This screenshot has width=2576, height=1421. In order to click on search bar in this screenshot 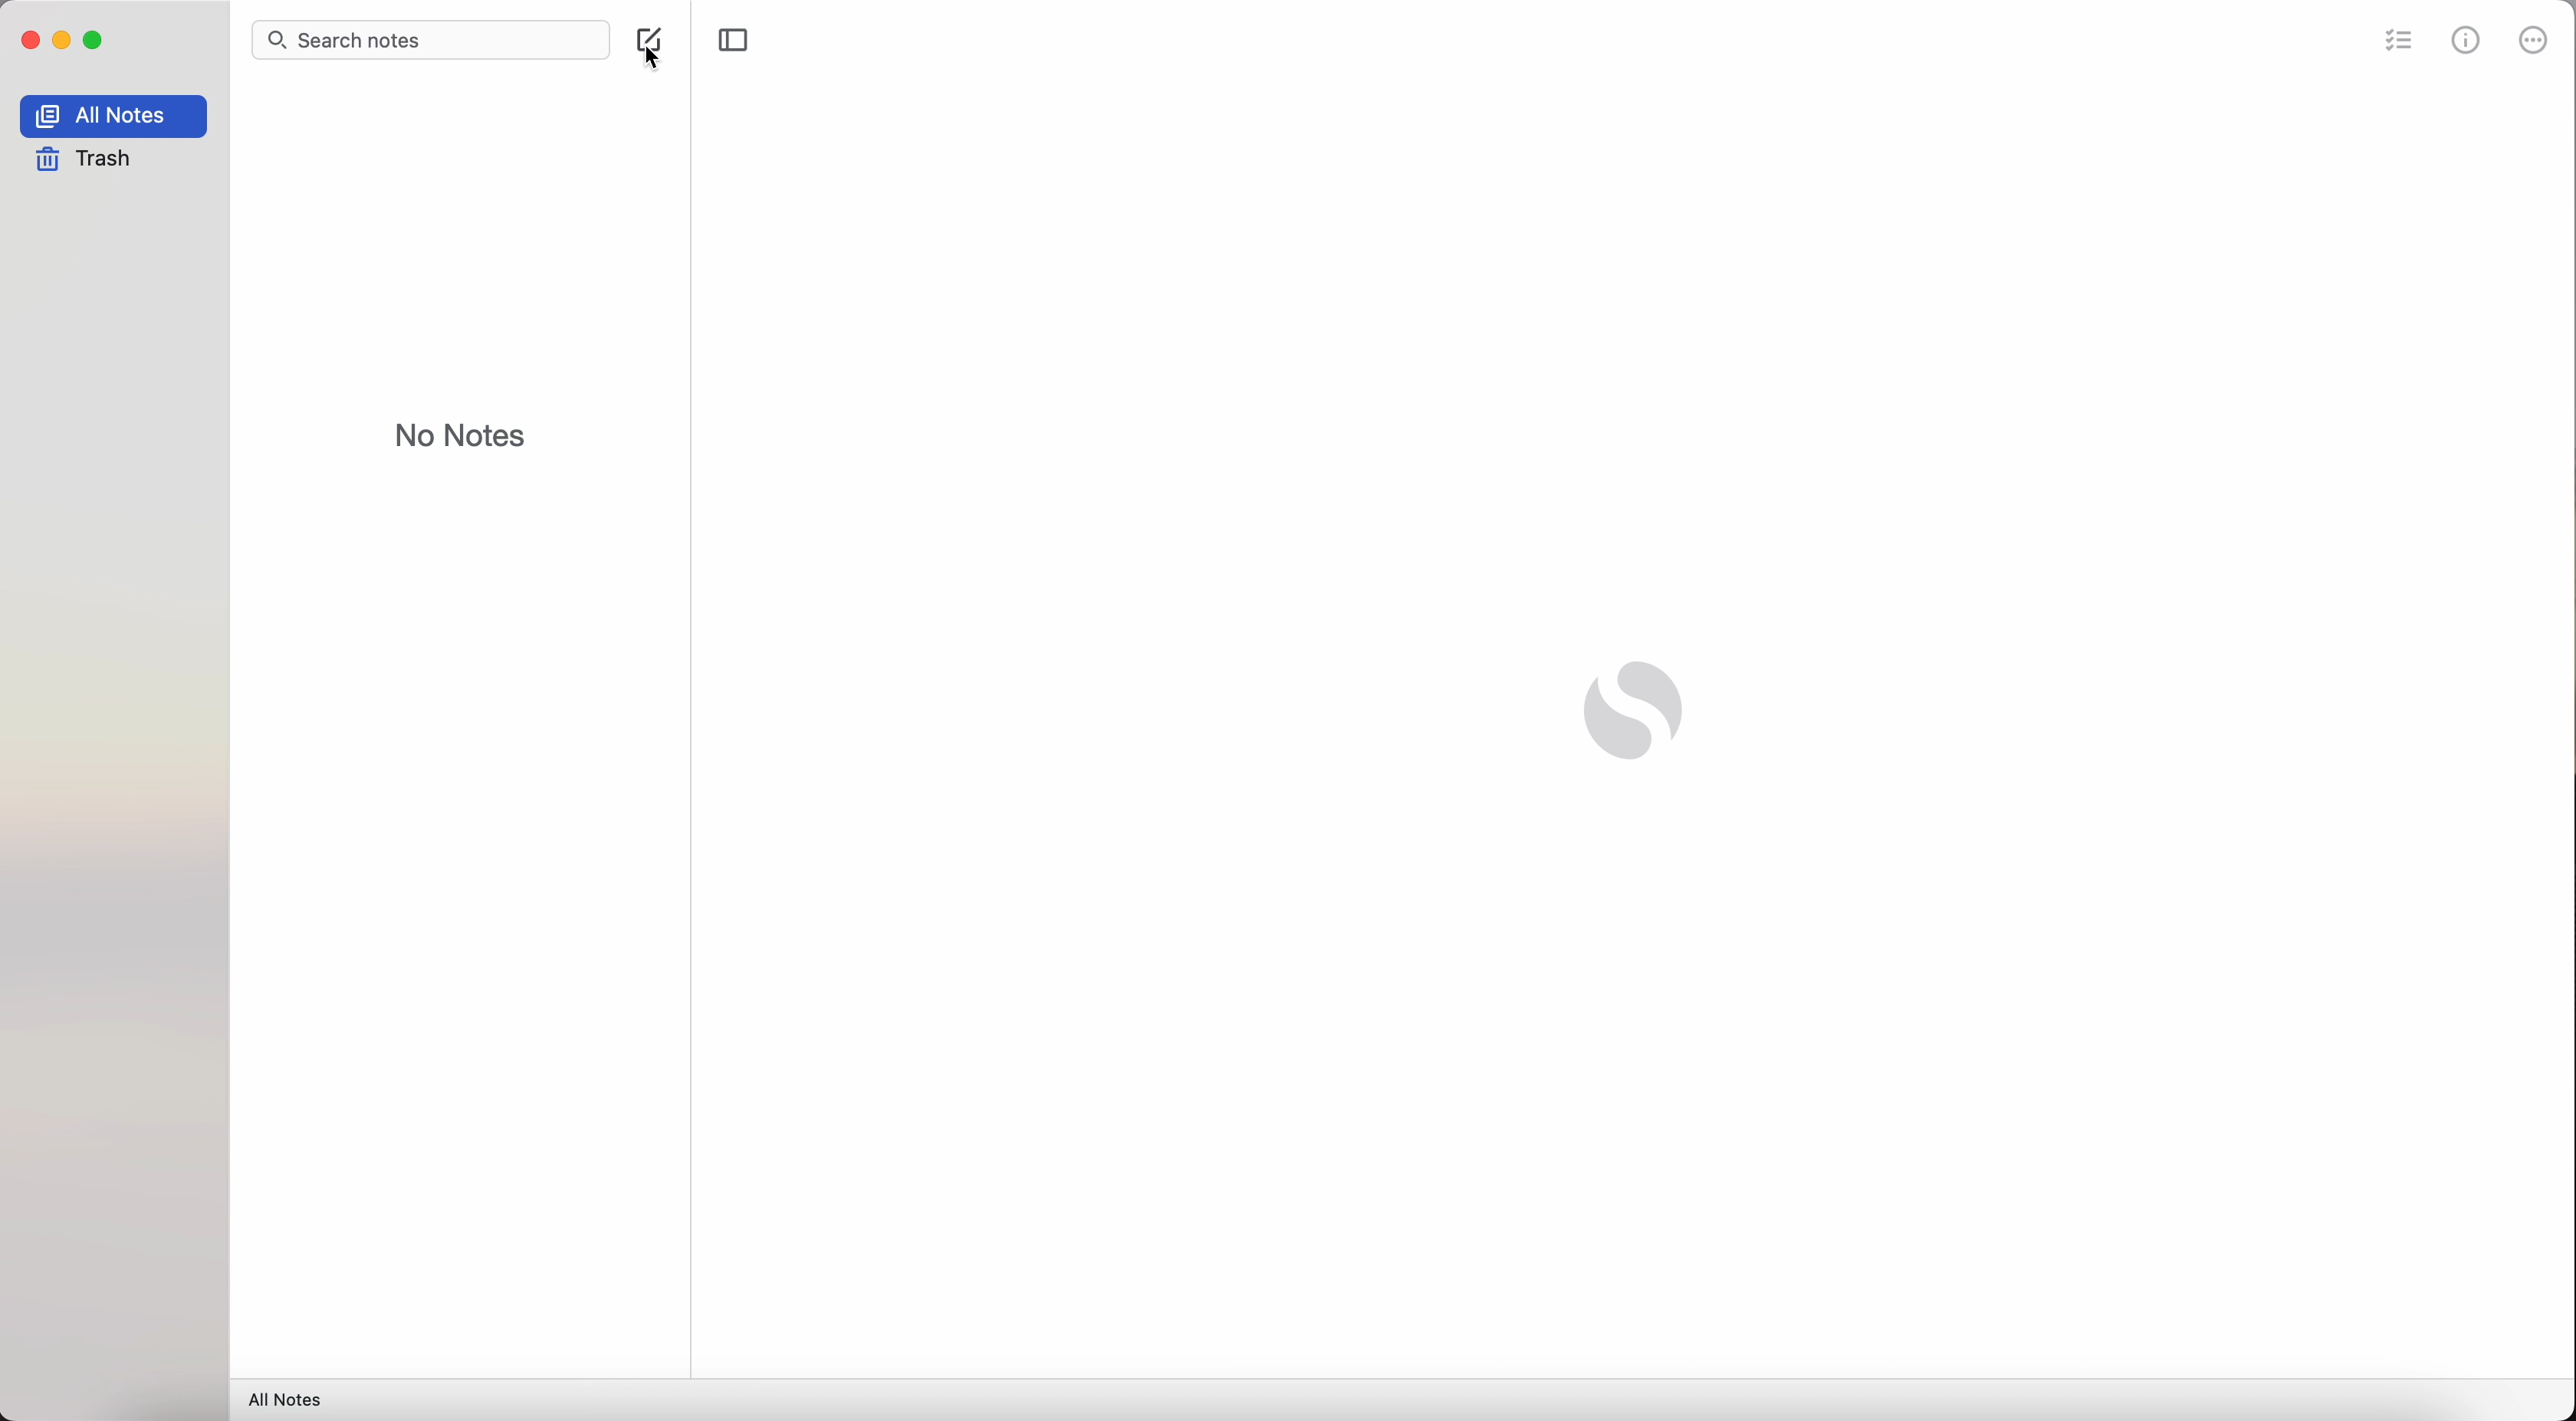, I will do `click(430, 42)`.